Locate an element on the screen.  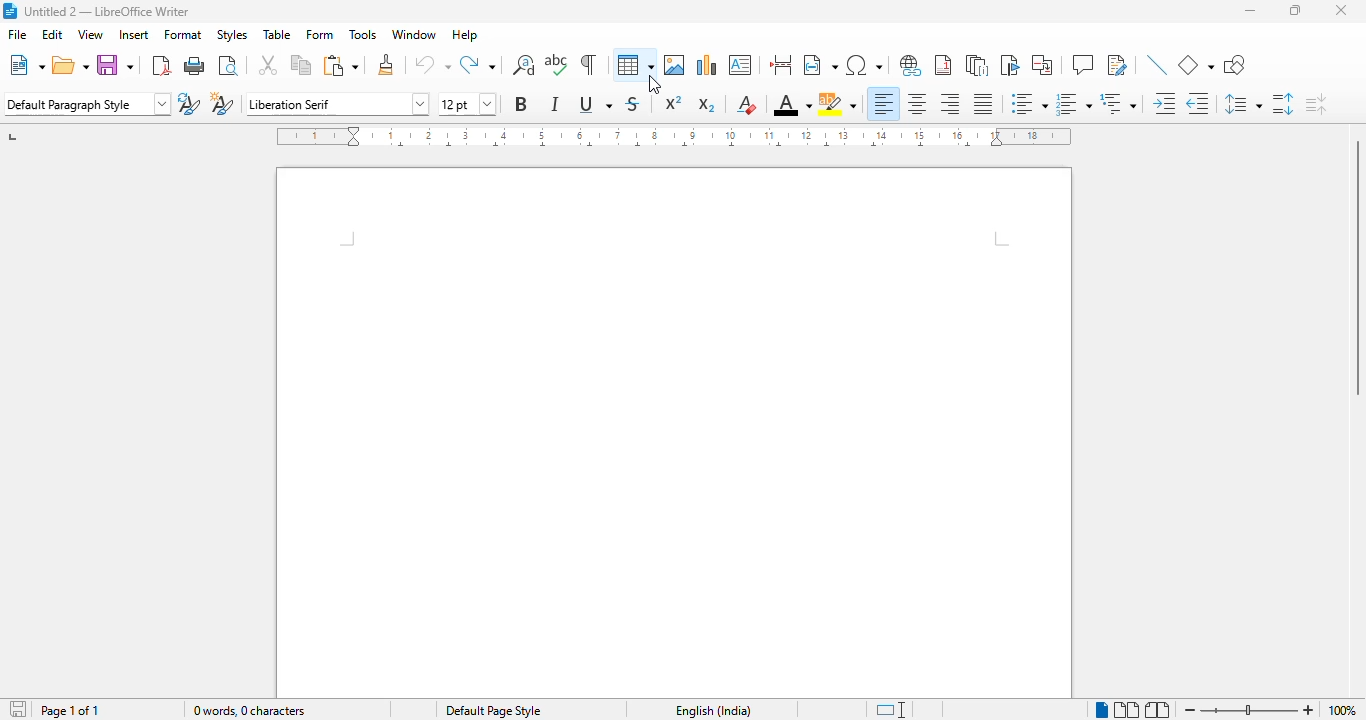
minimize is located at coordinates (1251, 11).